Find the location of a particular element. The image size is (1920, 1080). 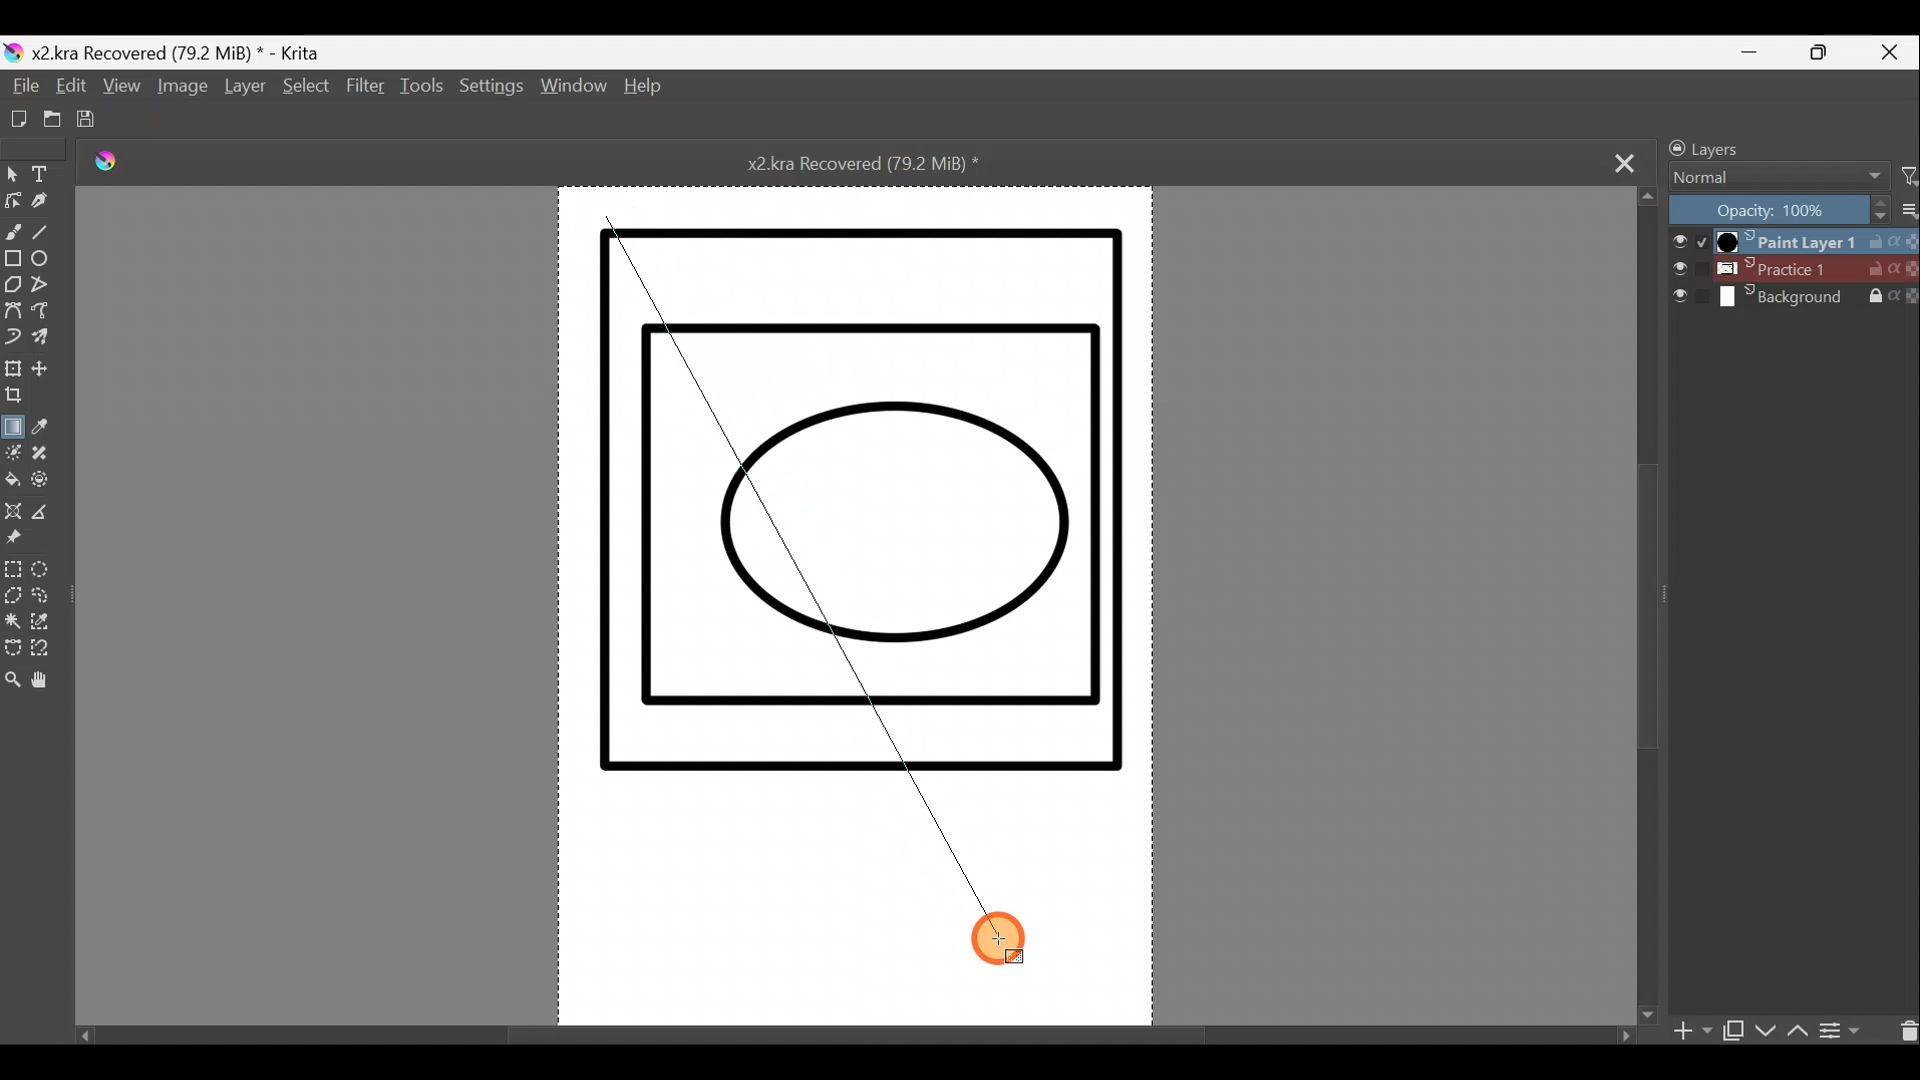

Layer 1 is located at coordinates (1790, 239).